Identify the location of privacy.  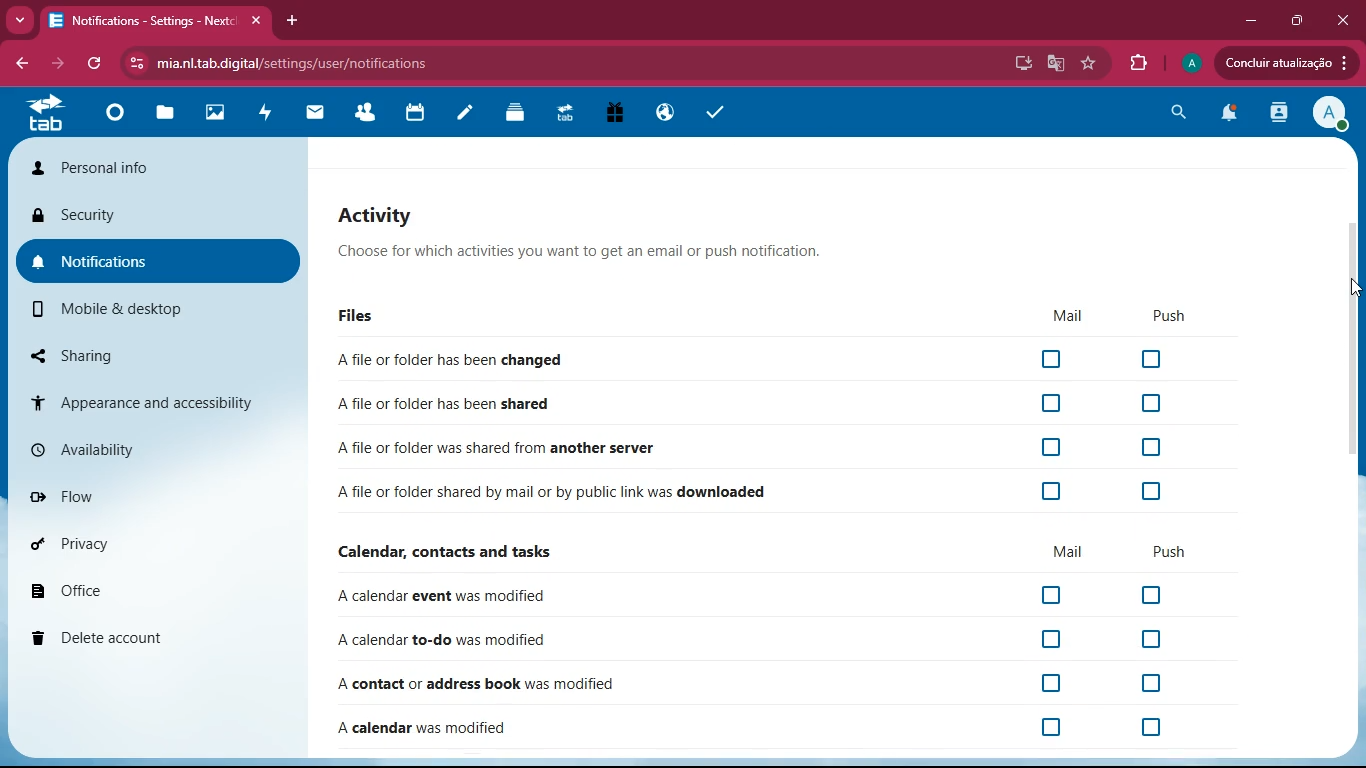
(160, 542).